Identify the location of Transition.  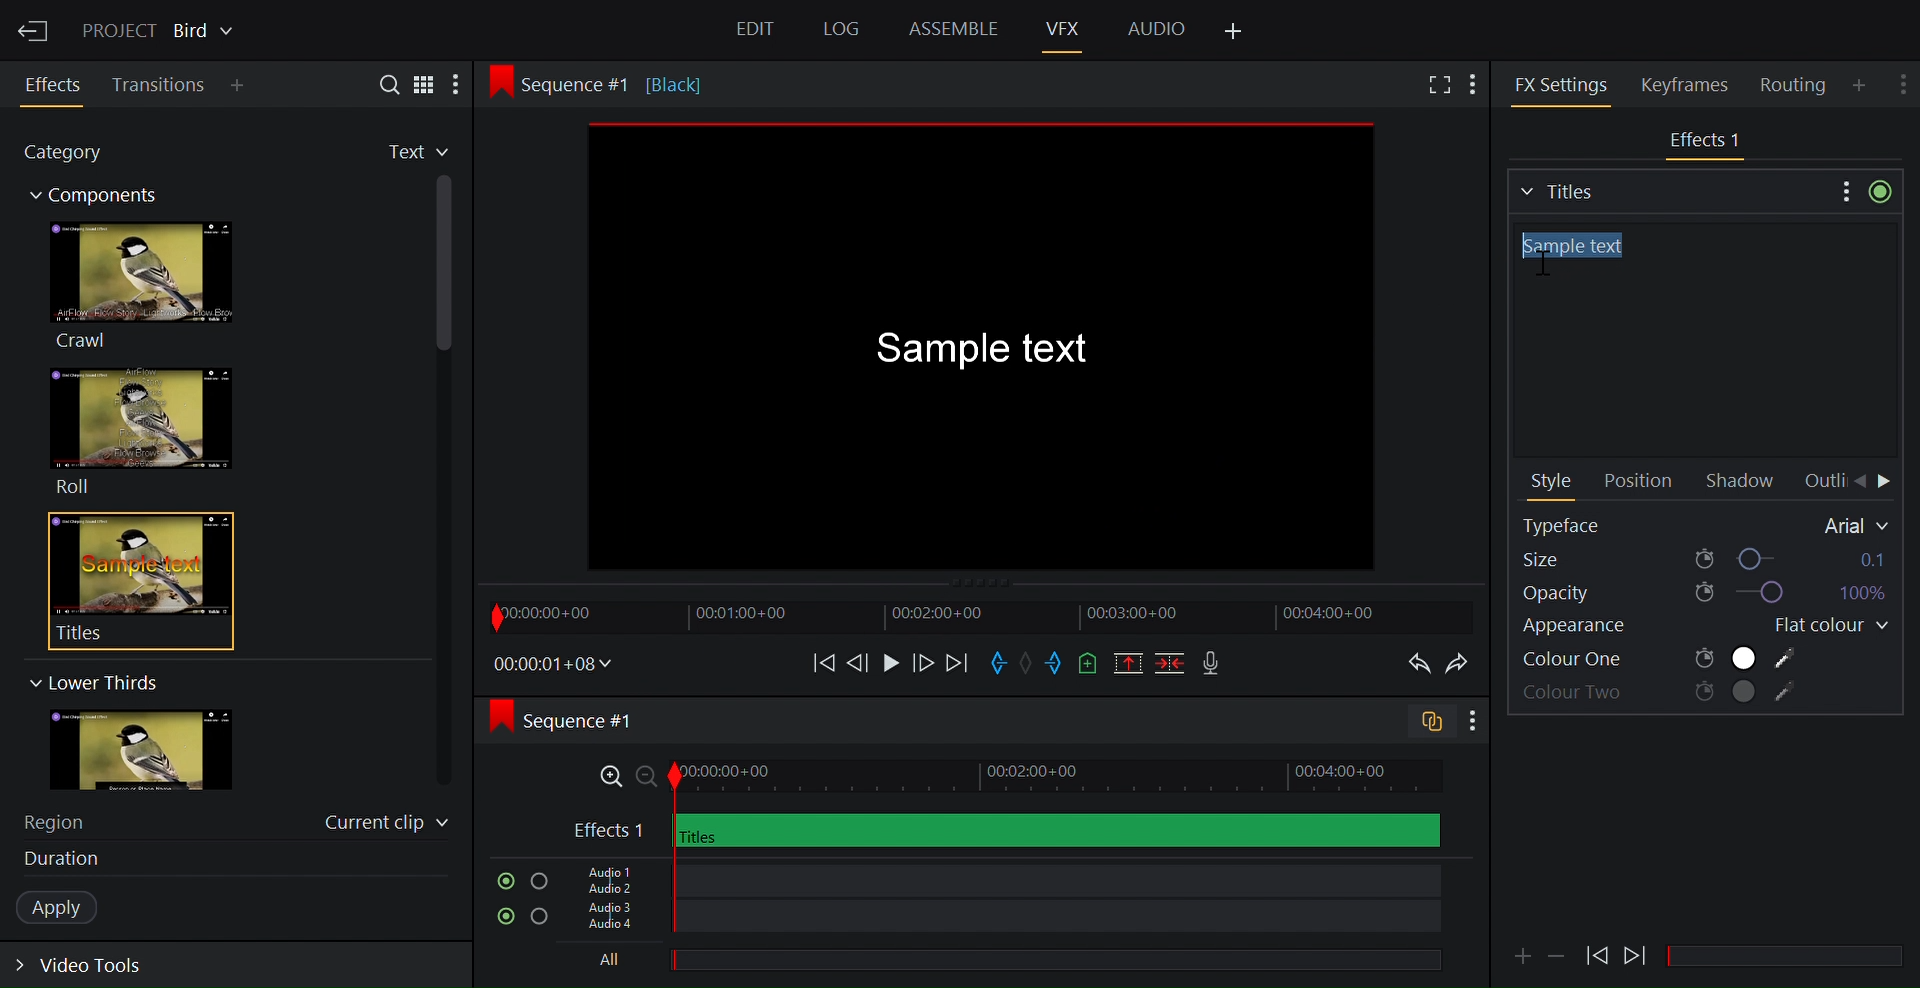
(160, 85).